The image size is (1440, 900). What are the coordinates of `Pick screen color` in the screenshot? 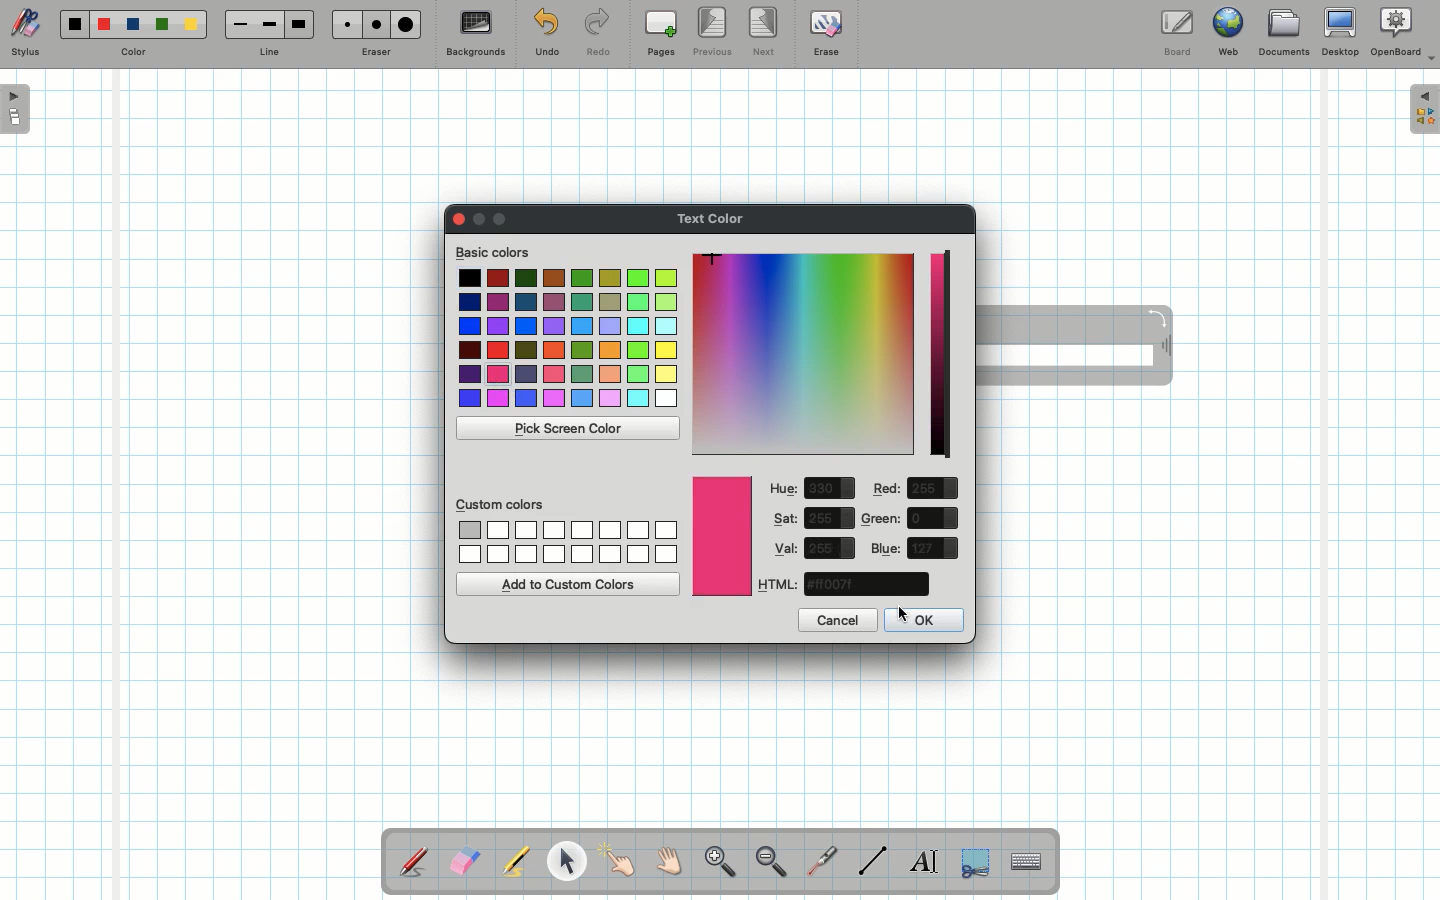 It's located at (569, 429).